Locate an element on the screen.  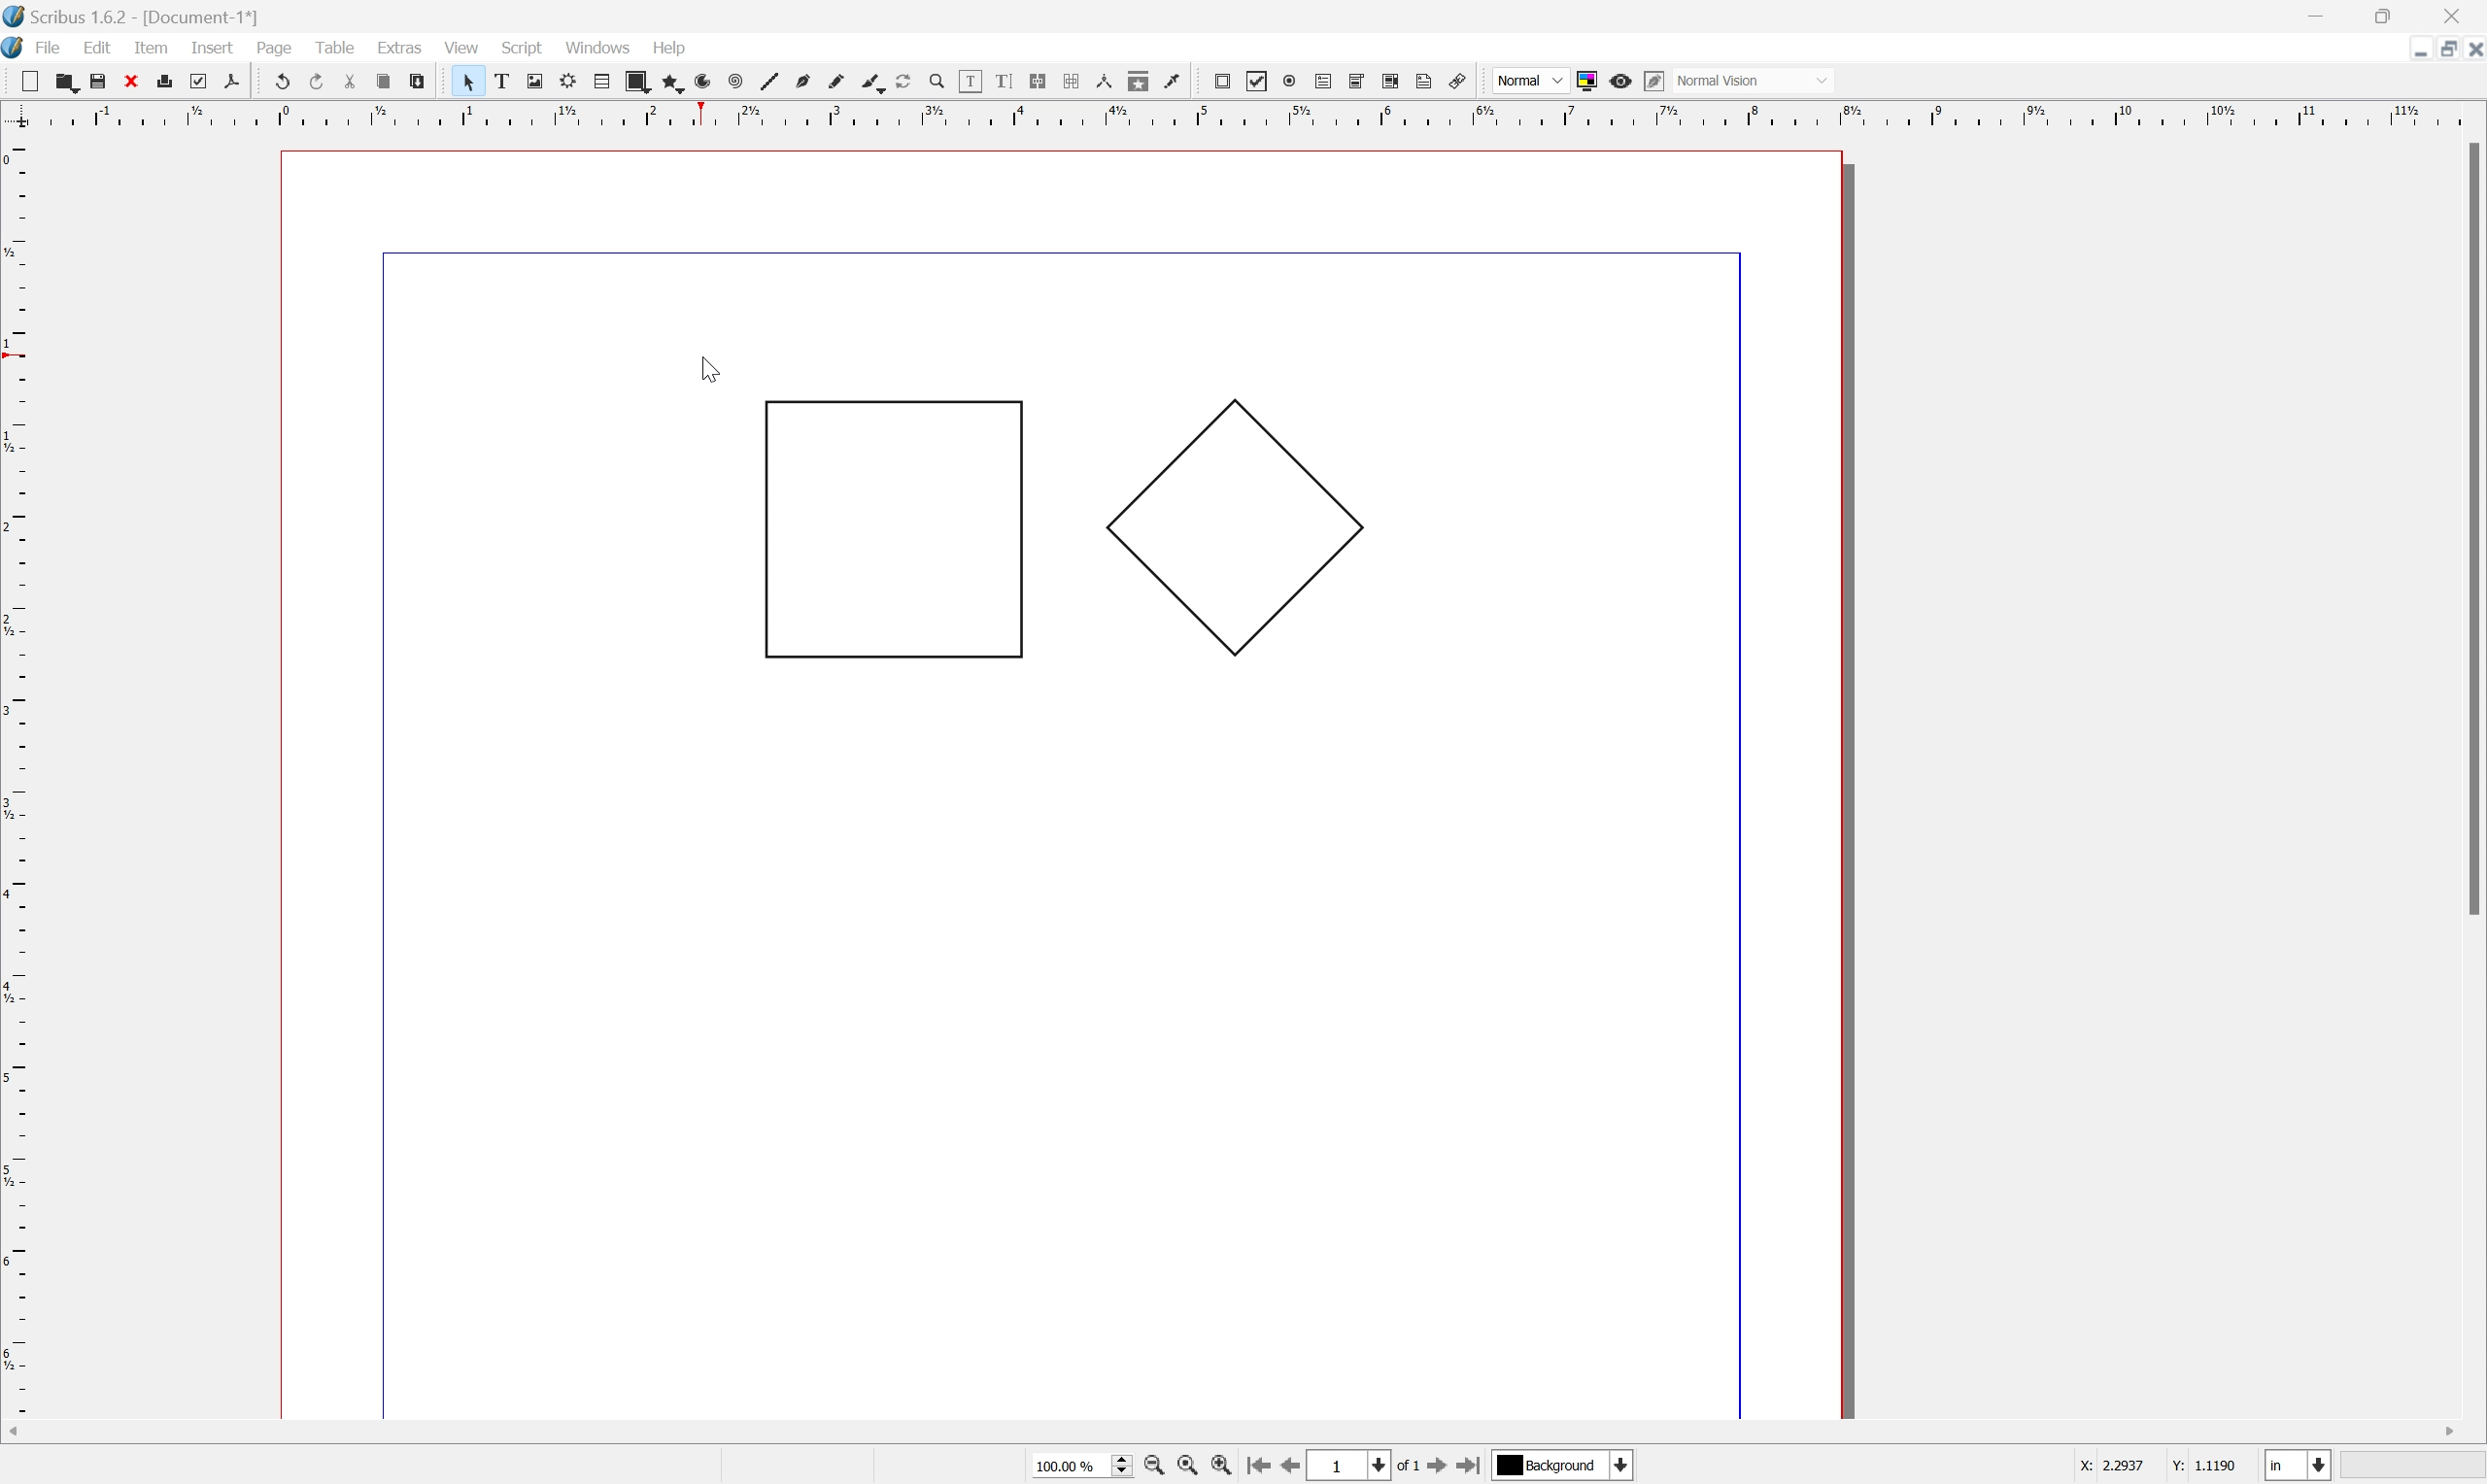
Polygon is located at coordinates (1230, 529).